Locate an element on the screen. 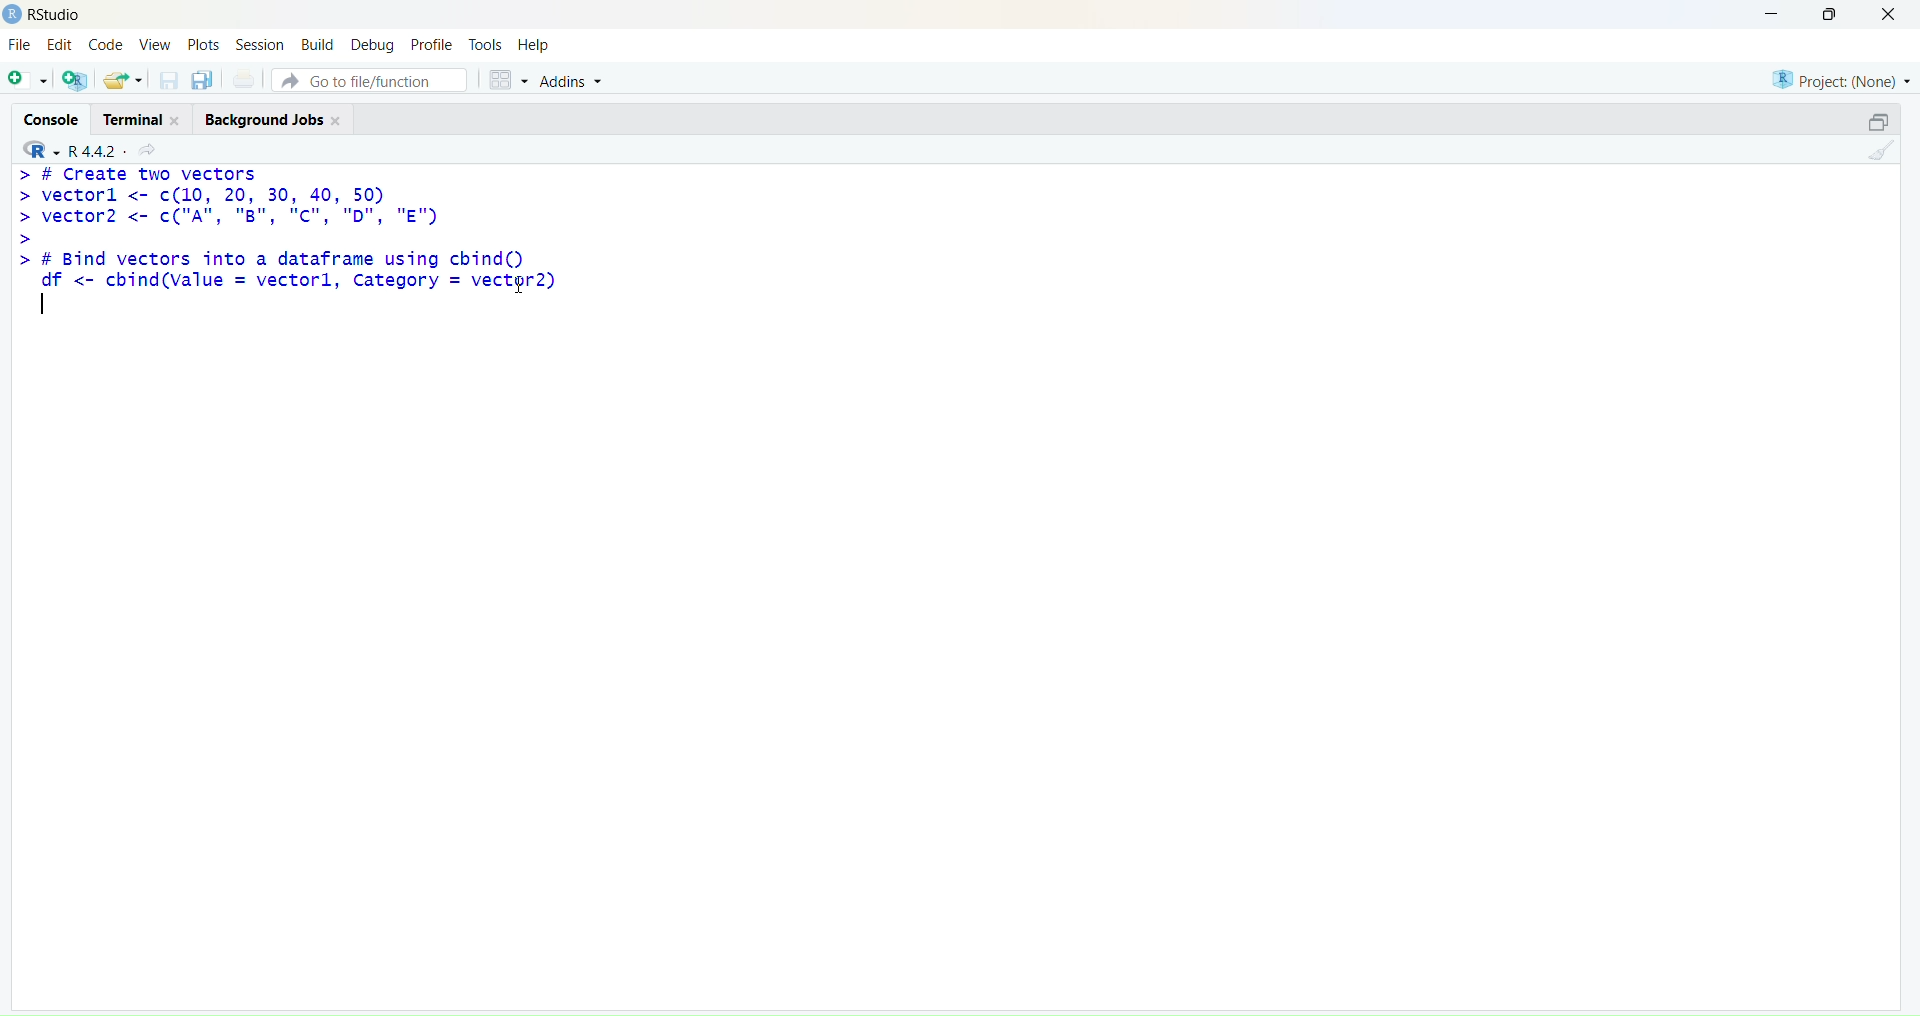 The image size is (1920, 1016). Maximize is located at coordinates (1831, 14).